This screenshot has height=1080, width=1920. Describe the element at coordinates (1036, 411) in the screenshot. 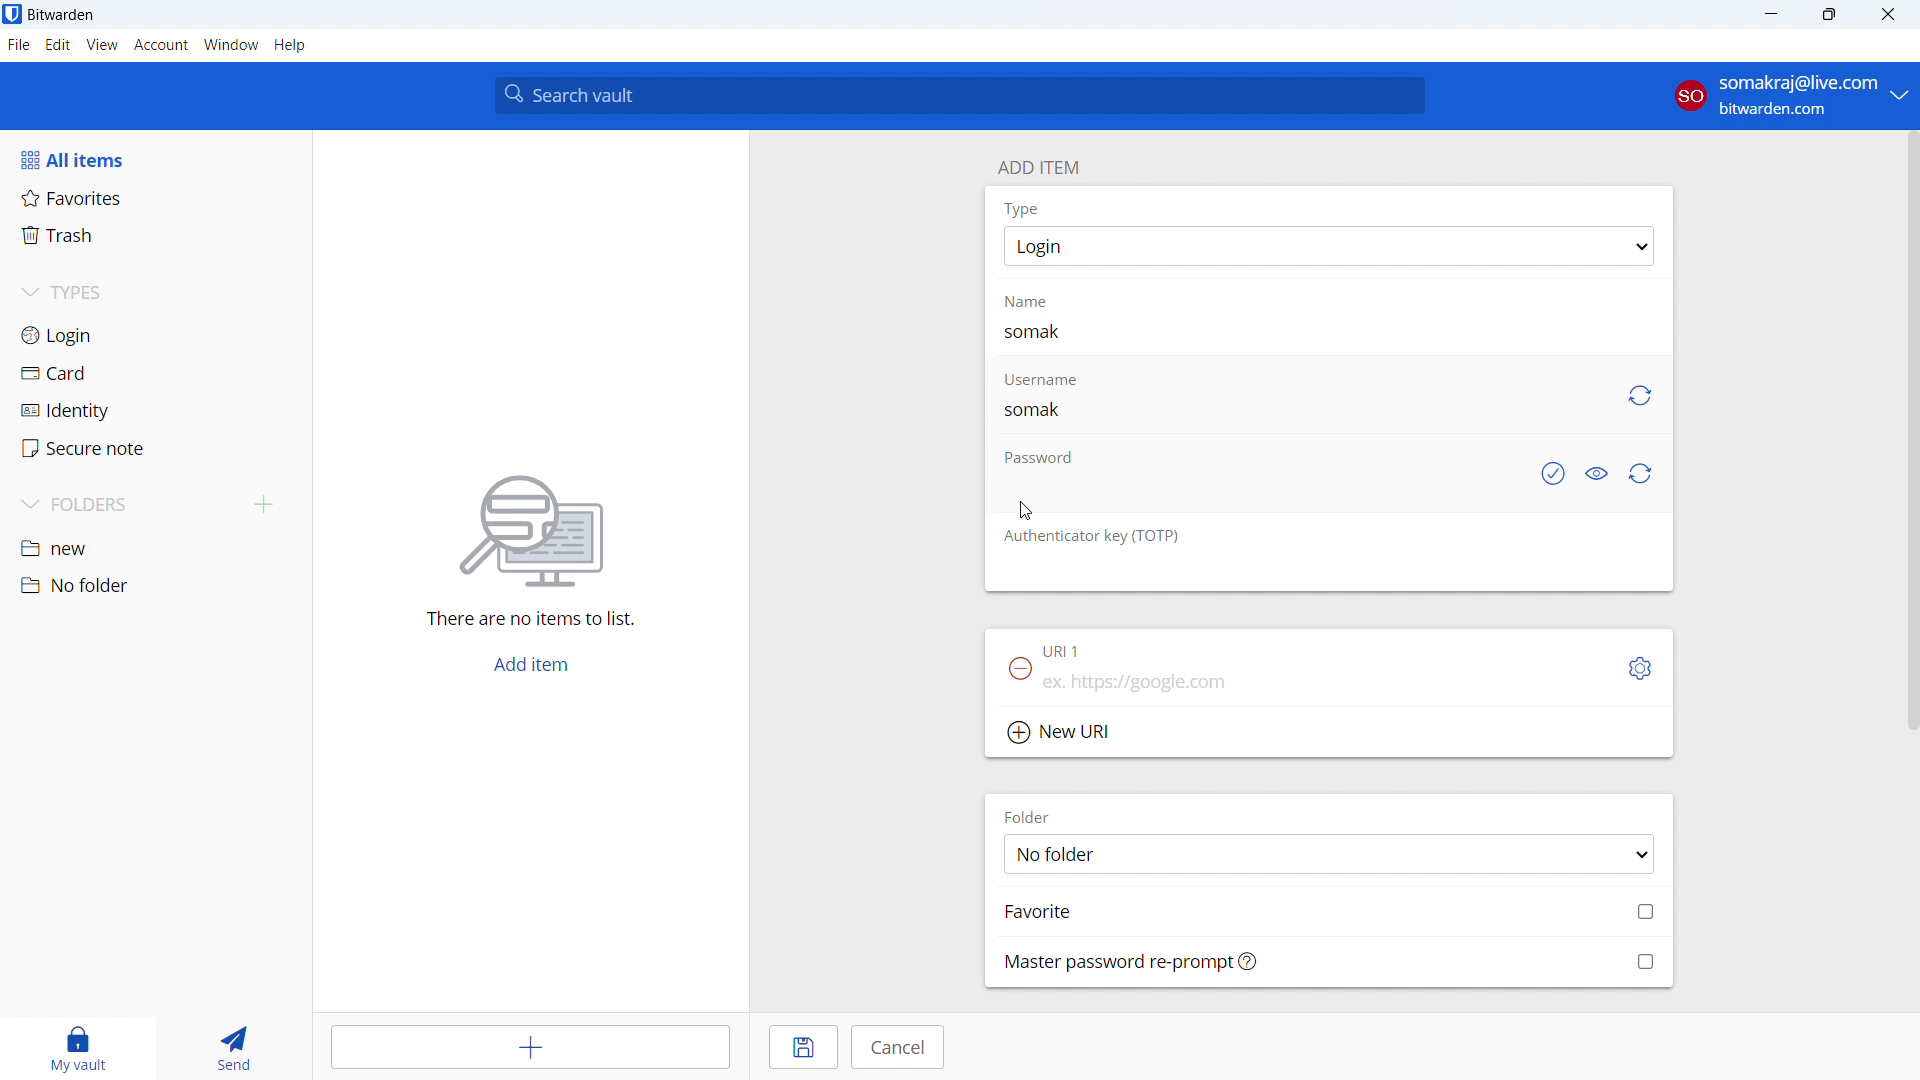

I see `username added` at that location.